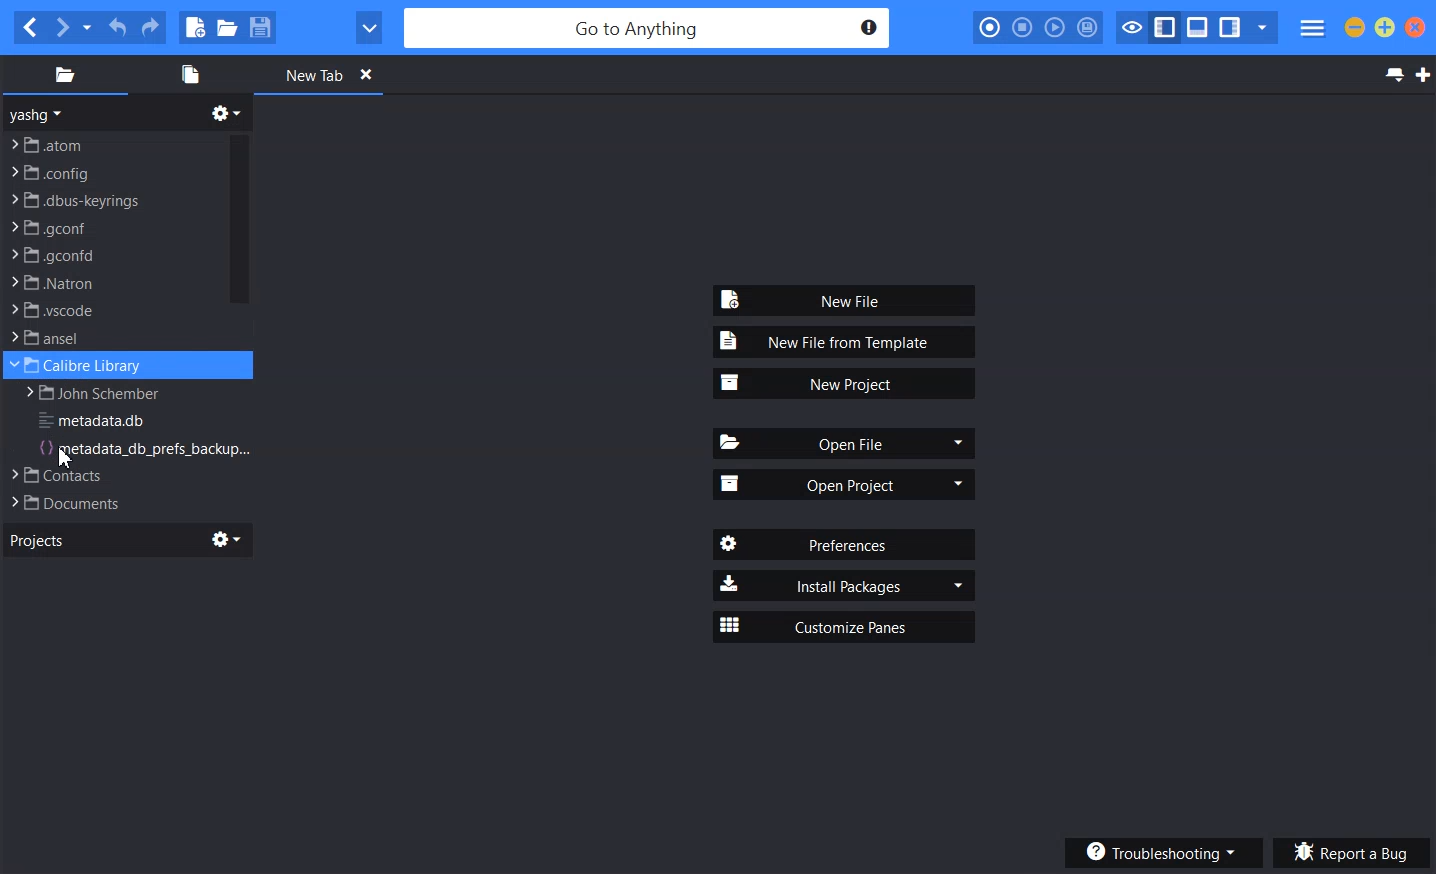  Describe the element at coordinates (259, 27) in the screenshot. I see `Save file` at that location.